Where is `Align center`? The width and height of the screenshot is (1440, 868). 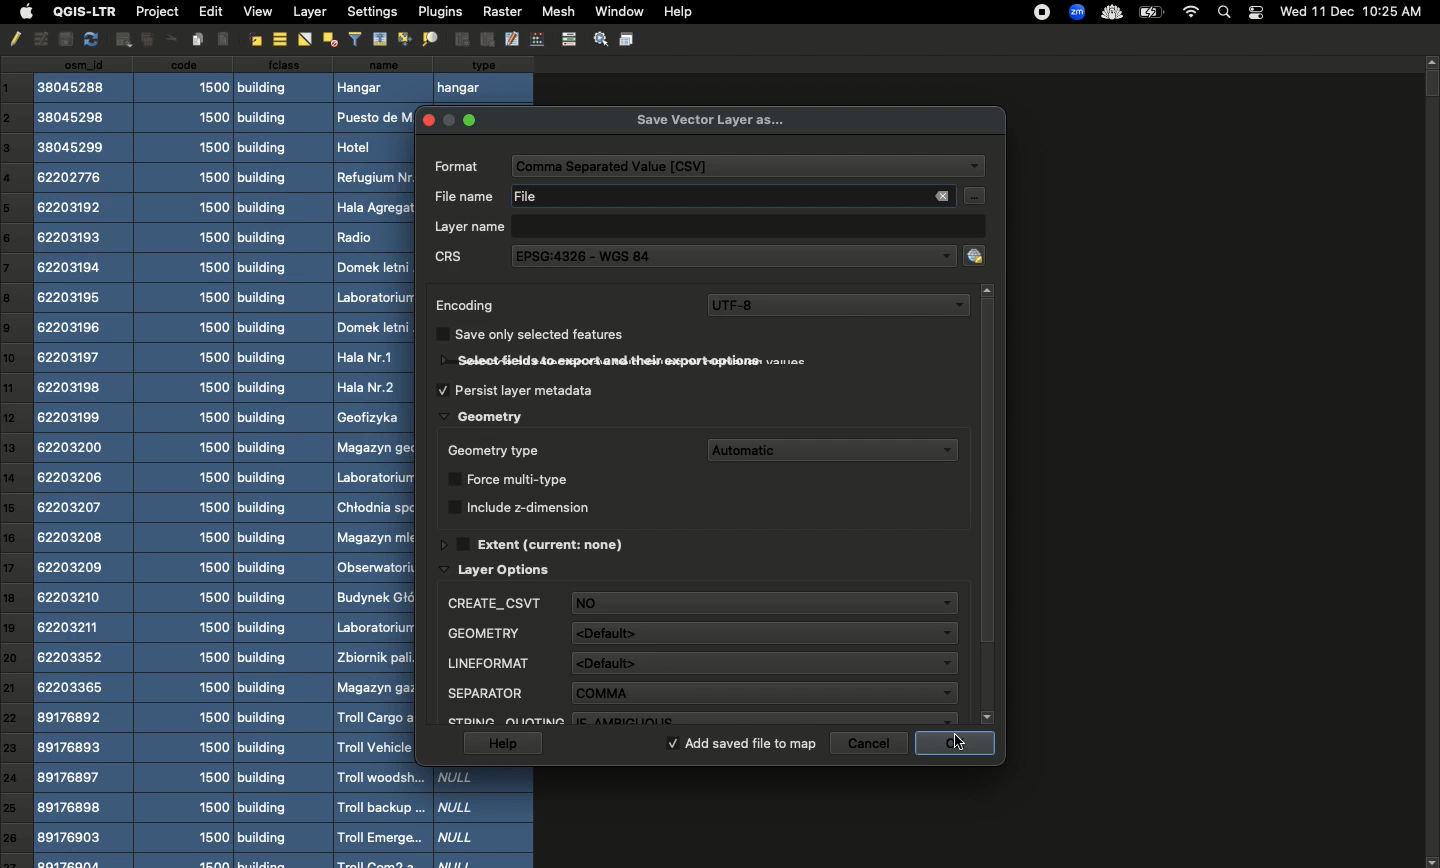 Align center is located at coordinates (278, 39).